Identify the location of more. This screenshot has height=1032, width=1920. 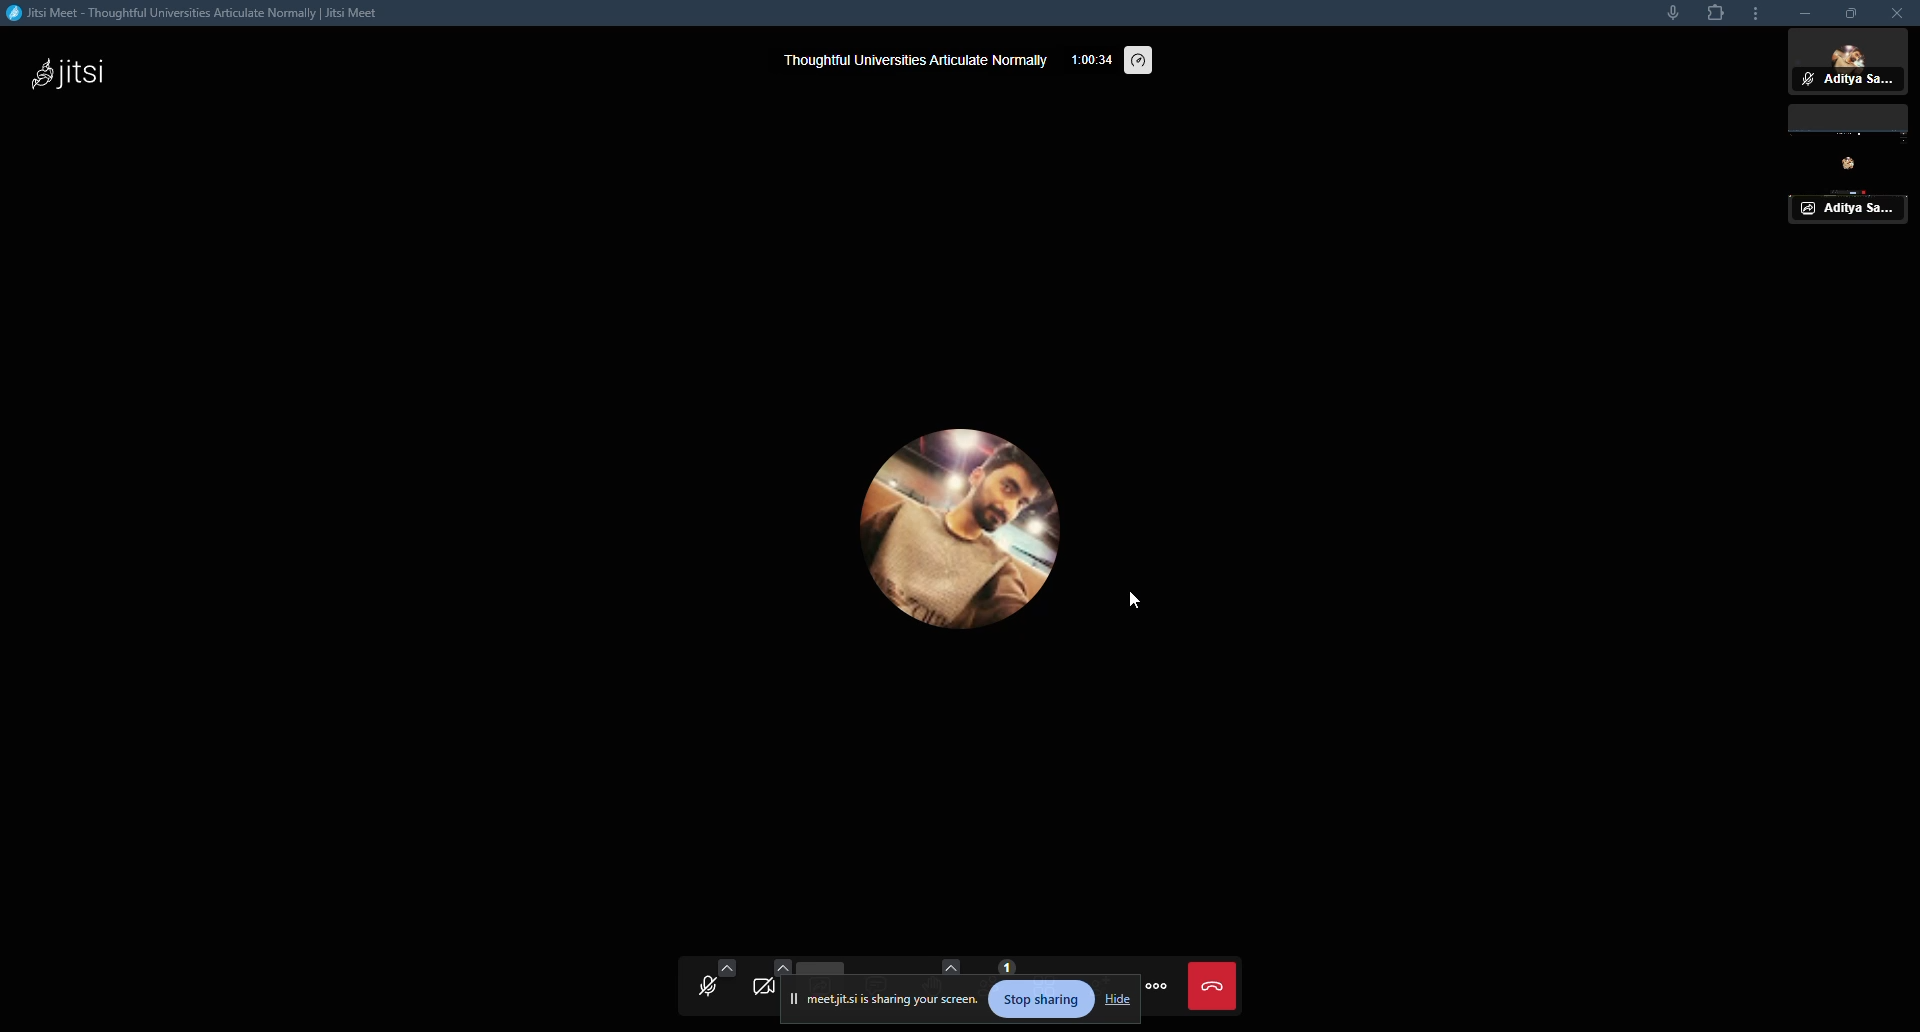
(1755, 14).